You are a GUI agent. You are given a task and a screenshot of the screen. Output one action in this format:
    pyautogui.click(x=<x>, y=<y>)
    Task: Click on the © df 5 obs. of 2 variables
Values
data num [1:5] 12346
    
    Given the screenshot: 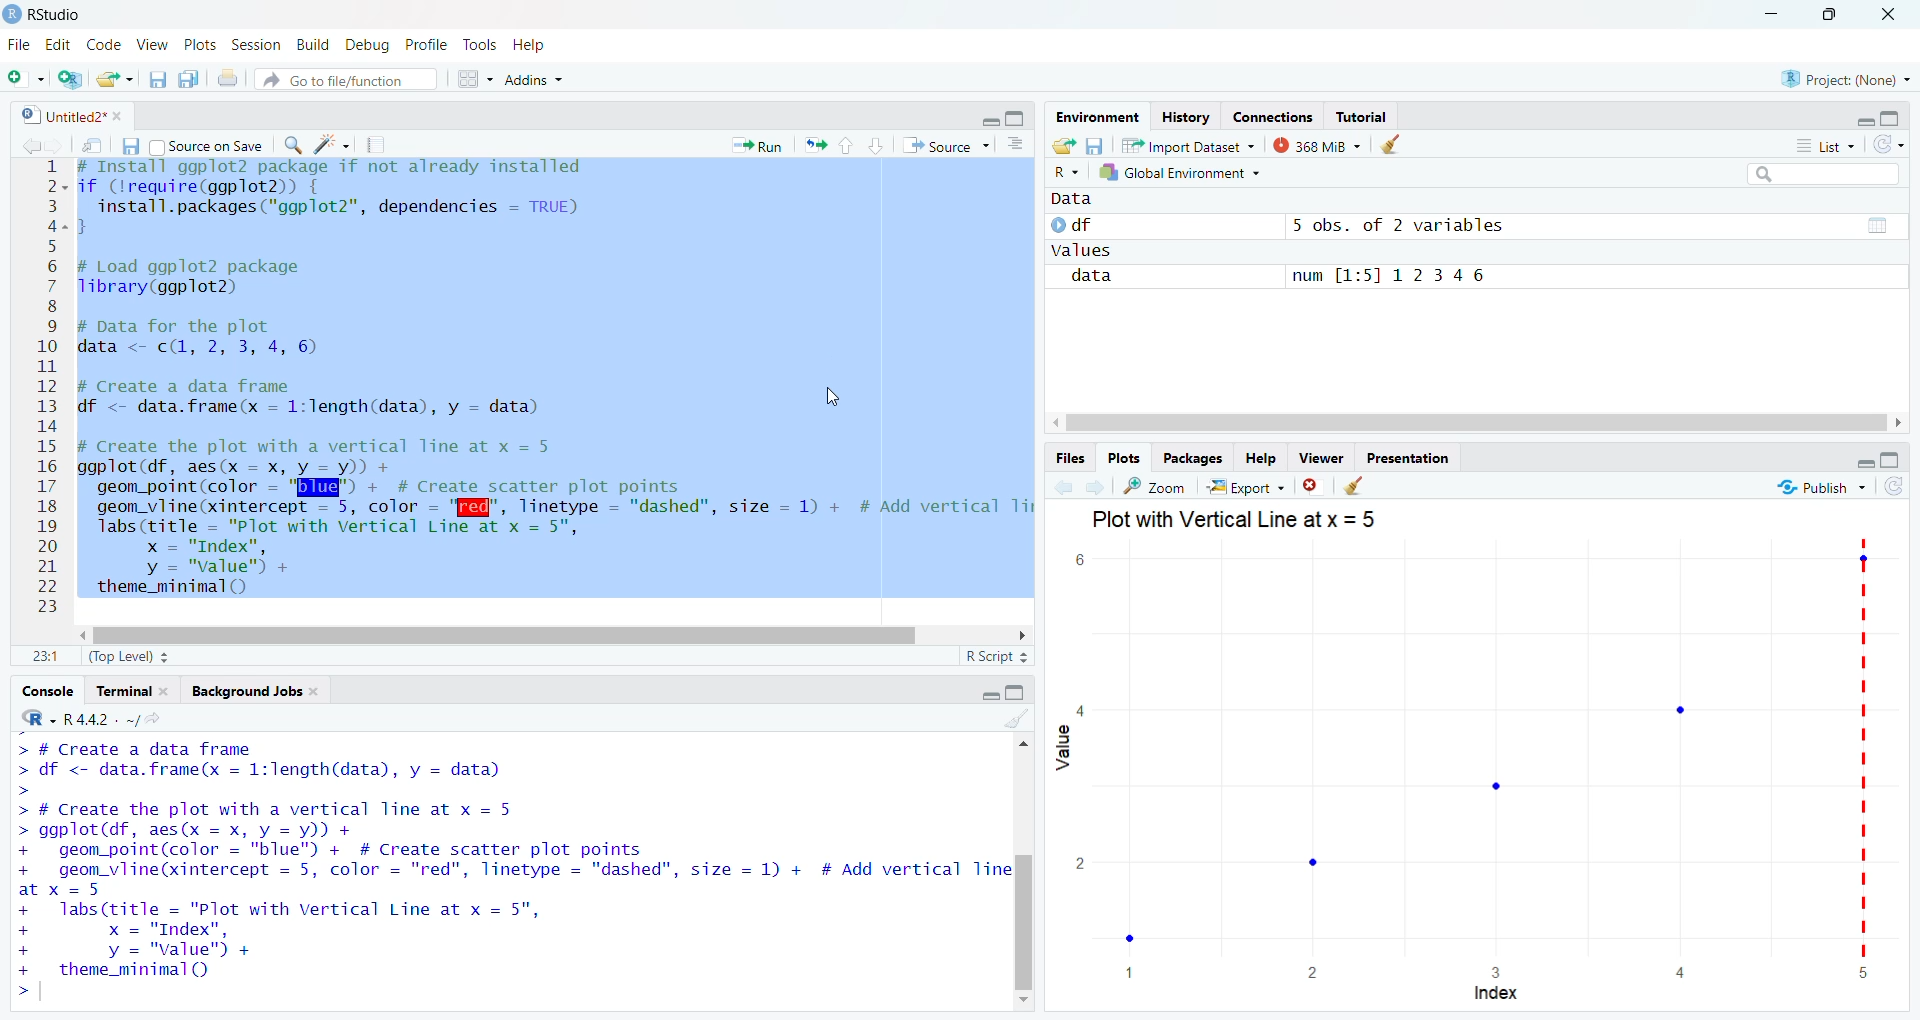 What is the action you would take?
    pyautogui.click(x=1470, y=242)
    